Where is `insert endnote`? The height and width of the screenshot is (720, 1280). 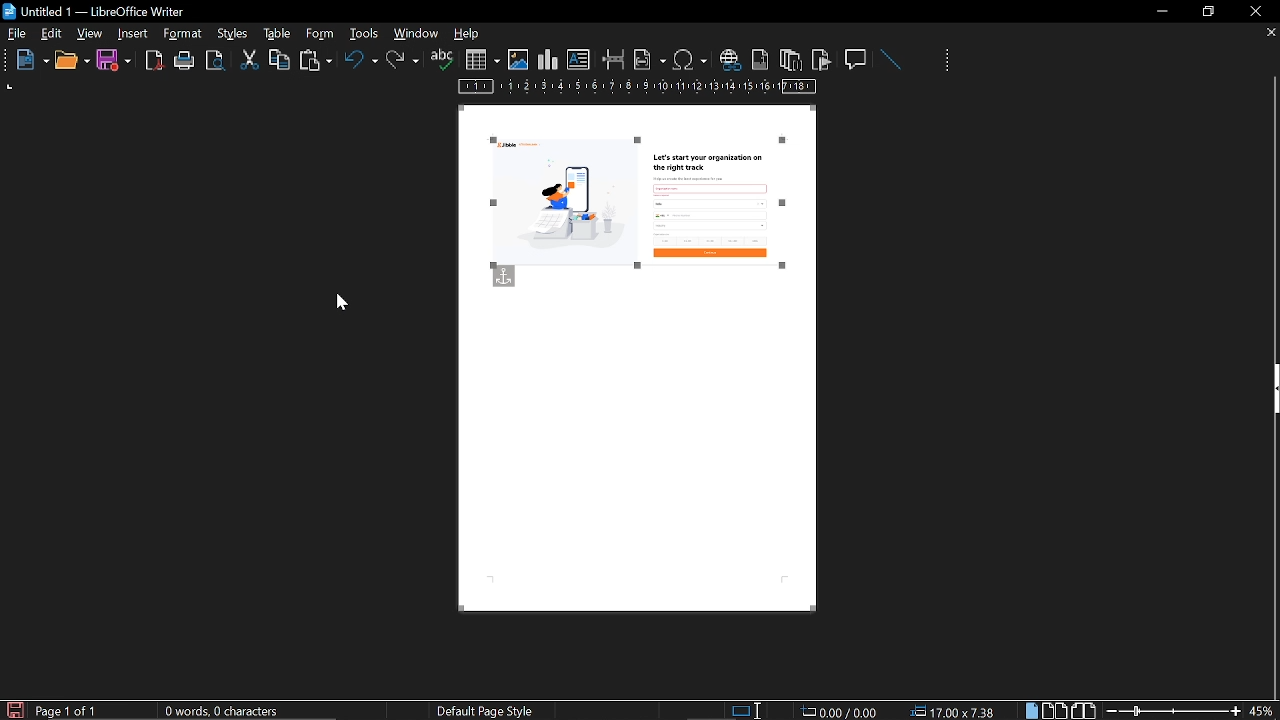
insert endnote is located at coordinates (790, 59).